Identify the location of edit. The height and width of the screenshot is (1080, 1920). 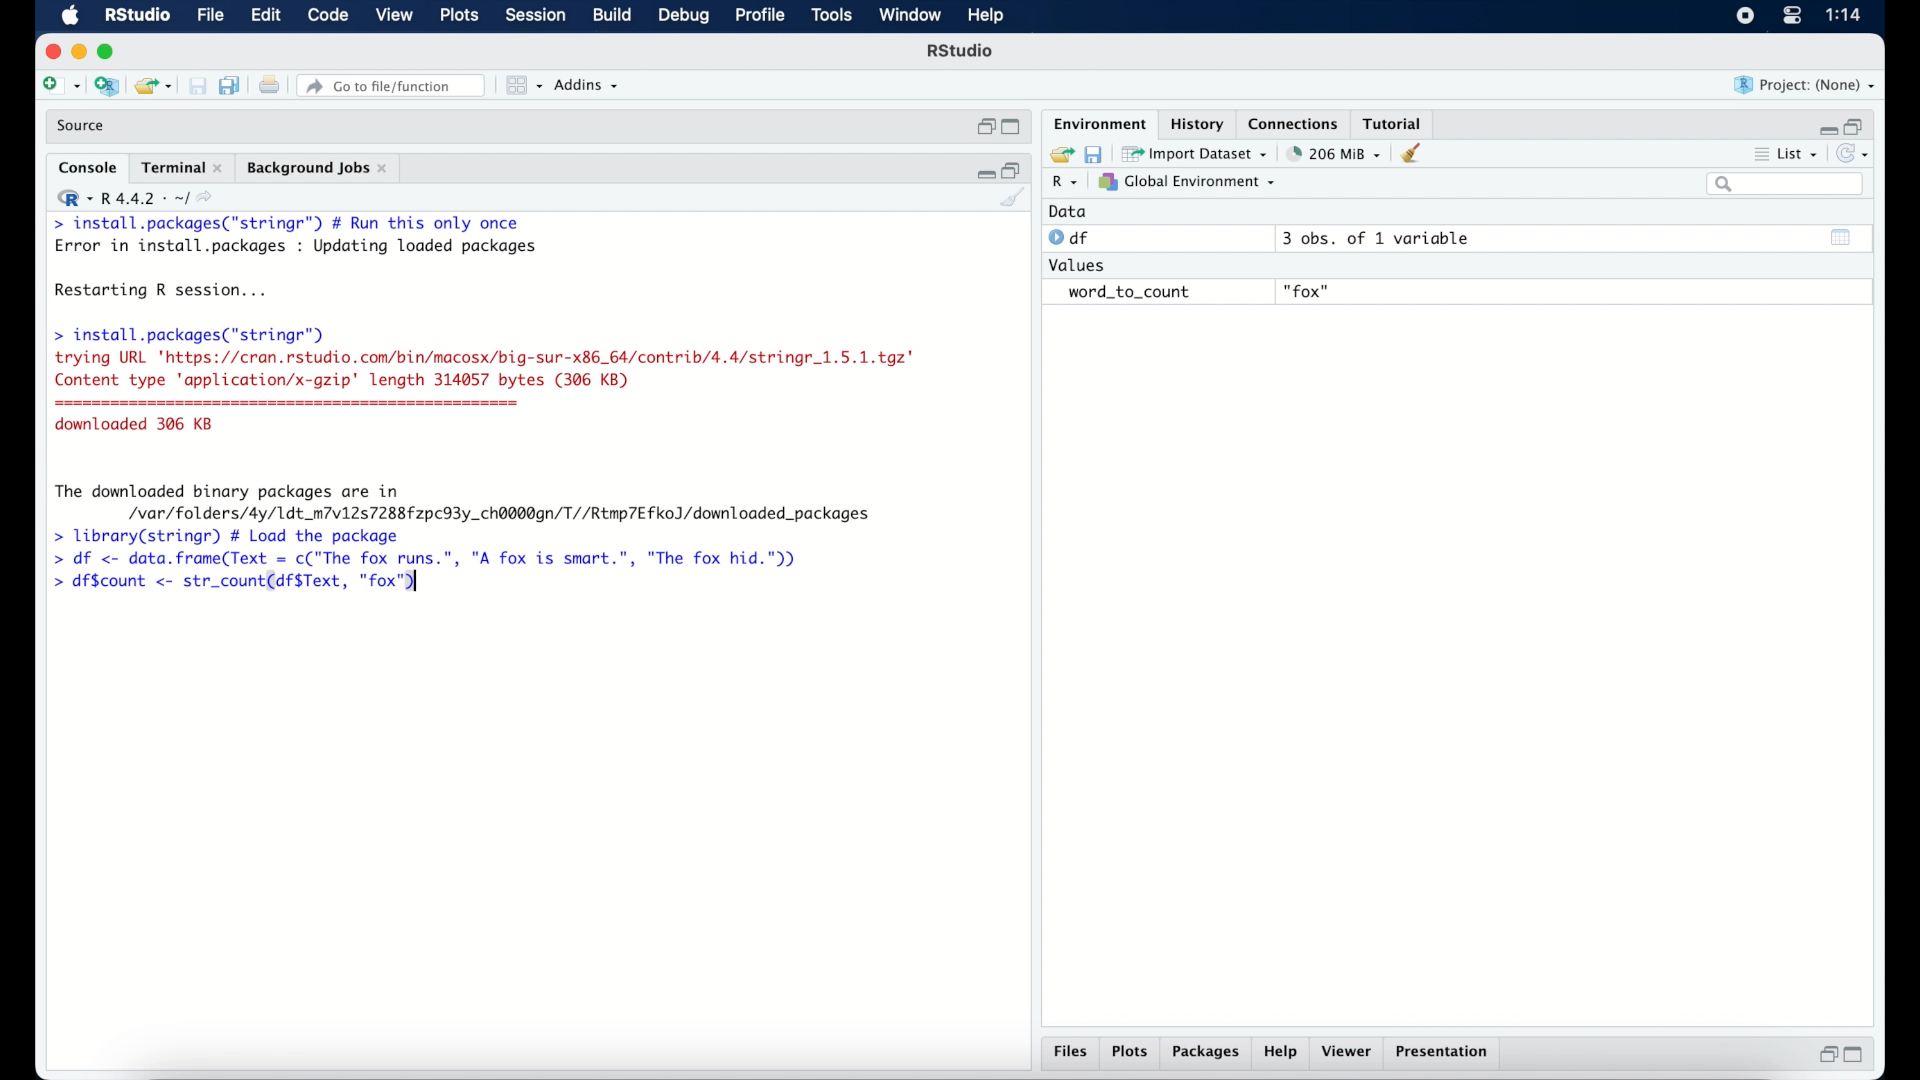
(265, 16).